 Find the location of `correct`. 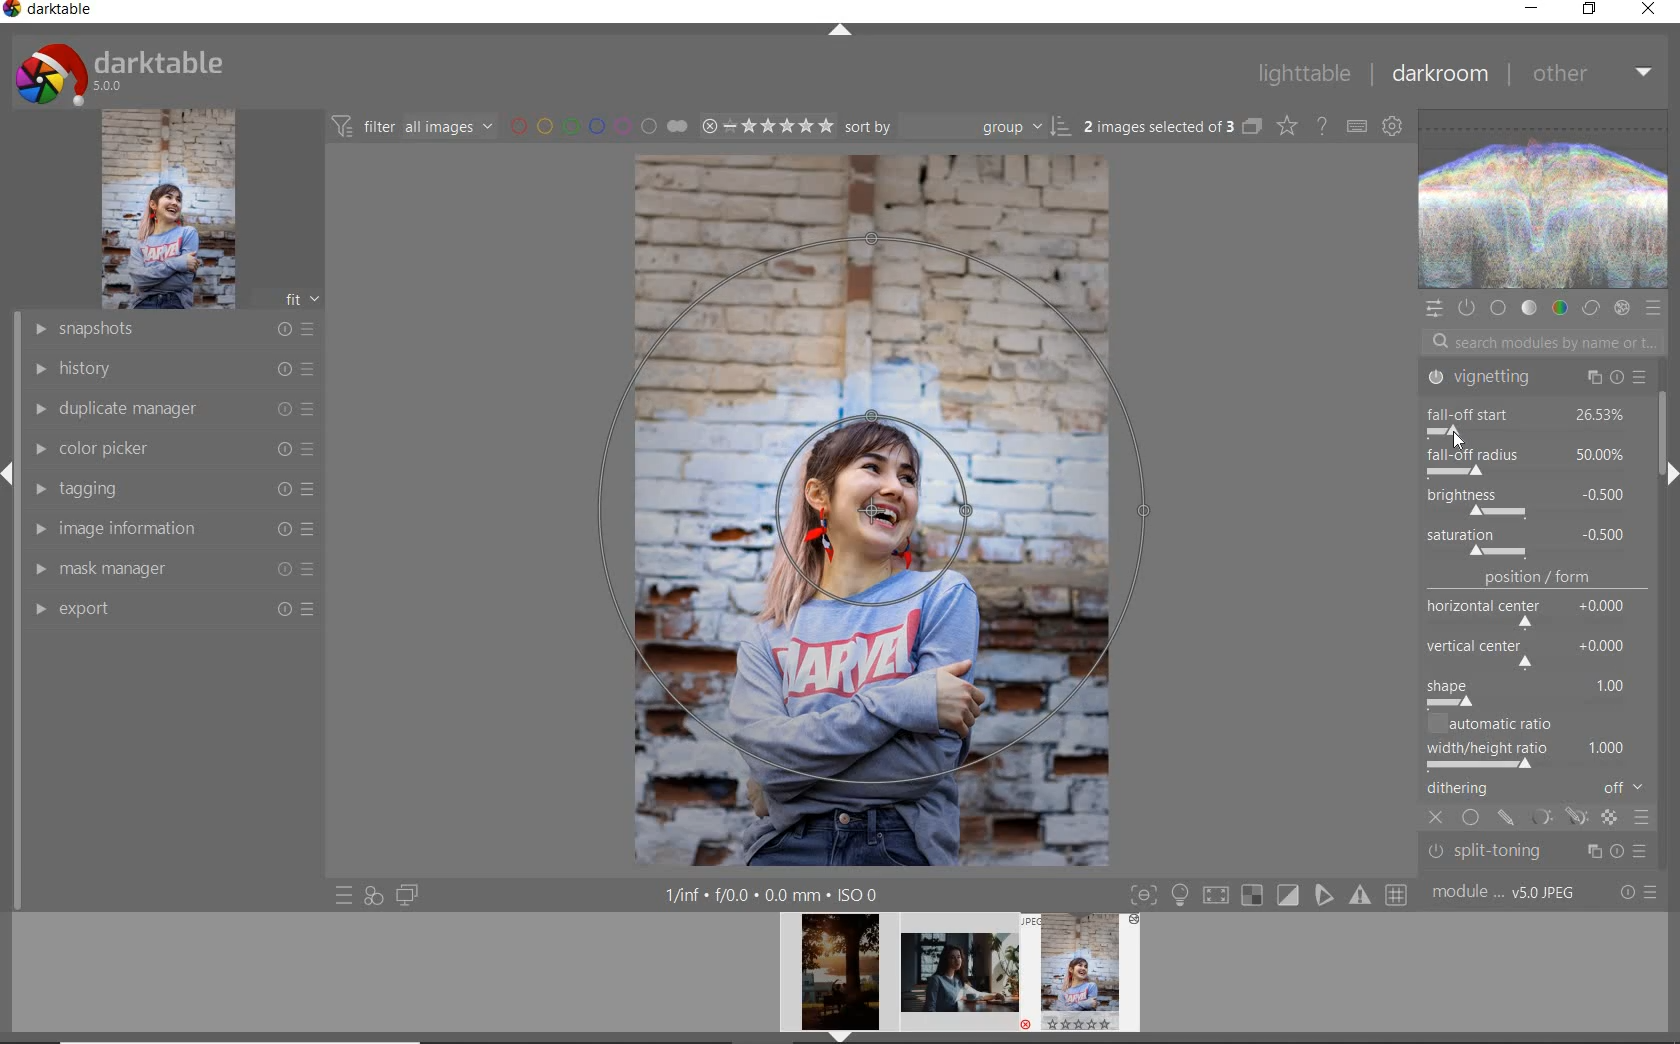

correct is located at coordinates (1591, 309).